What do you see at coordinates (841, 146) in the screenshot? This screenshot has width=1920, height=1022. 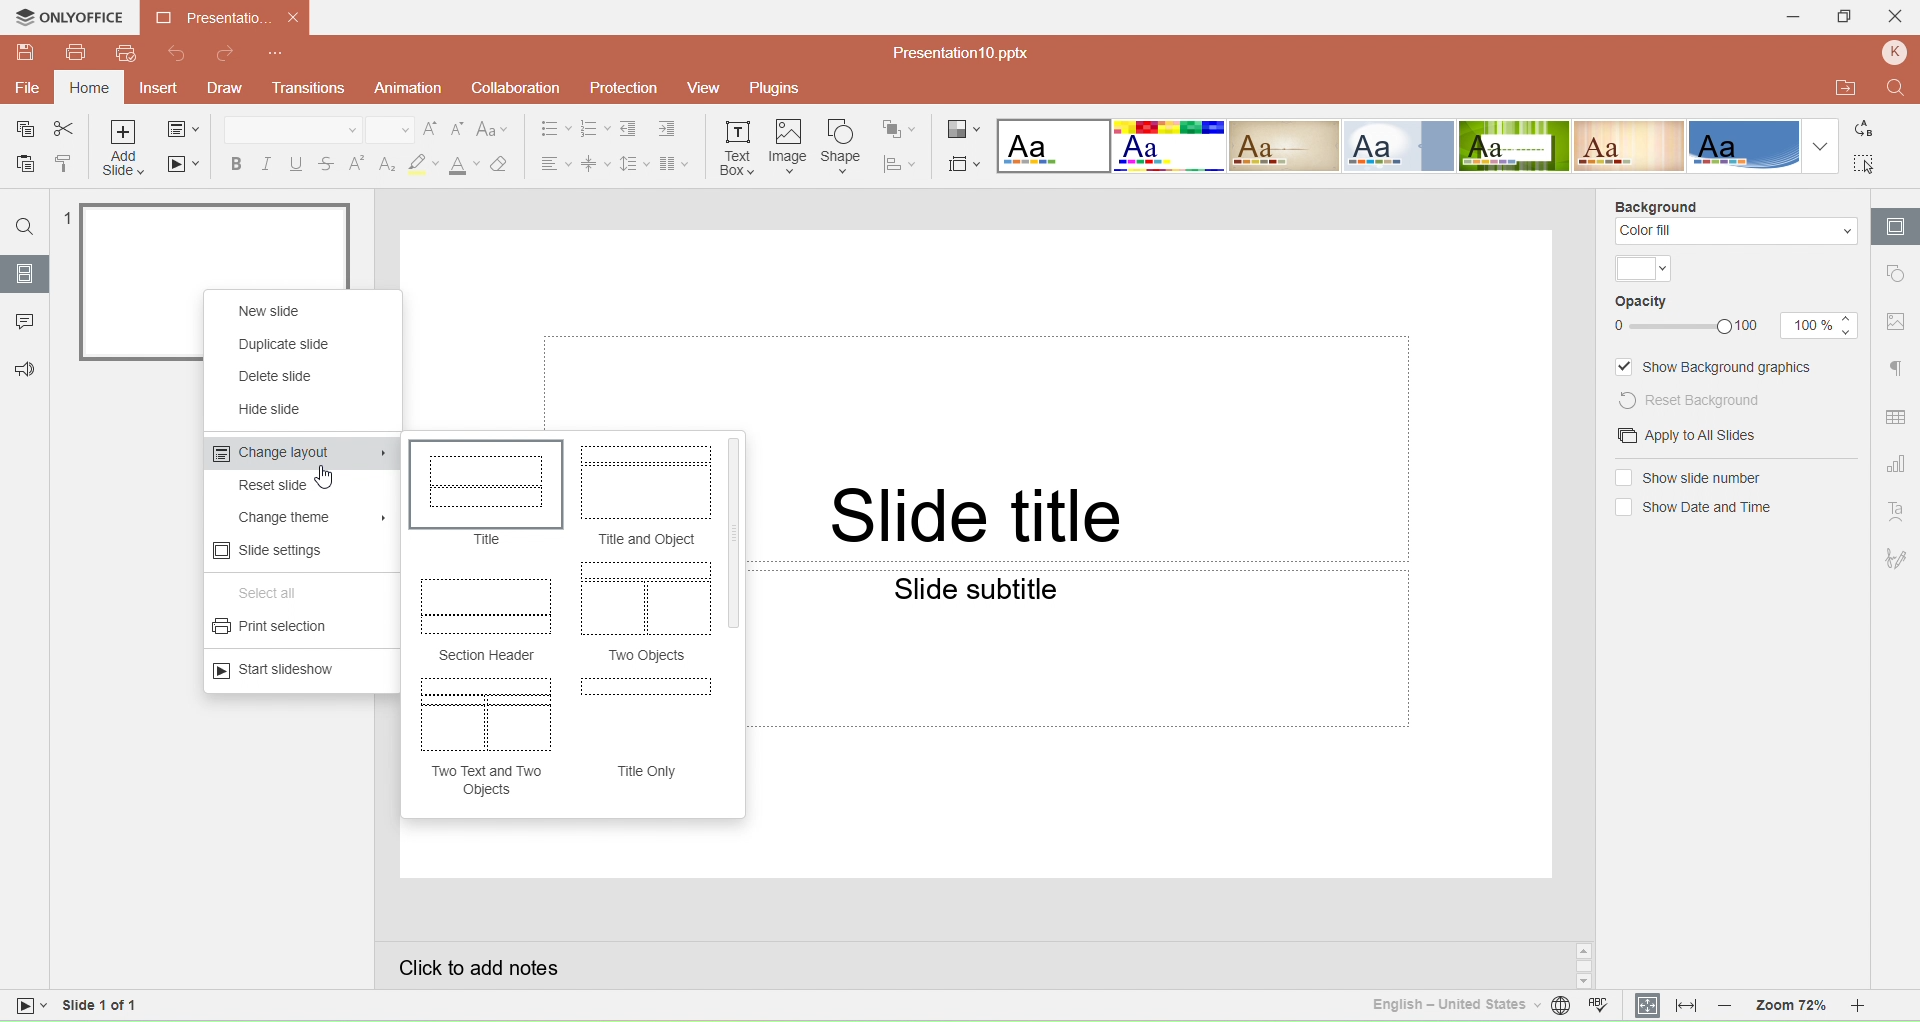 I see `Insert shape` at bounding box center [841, 146].